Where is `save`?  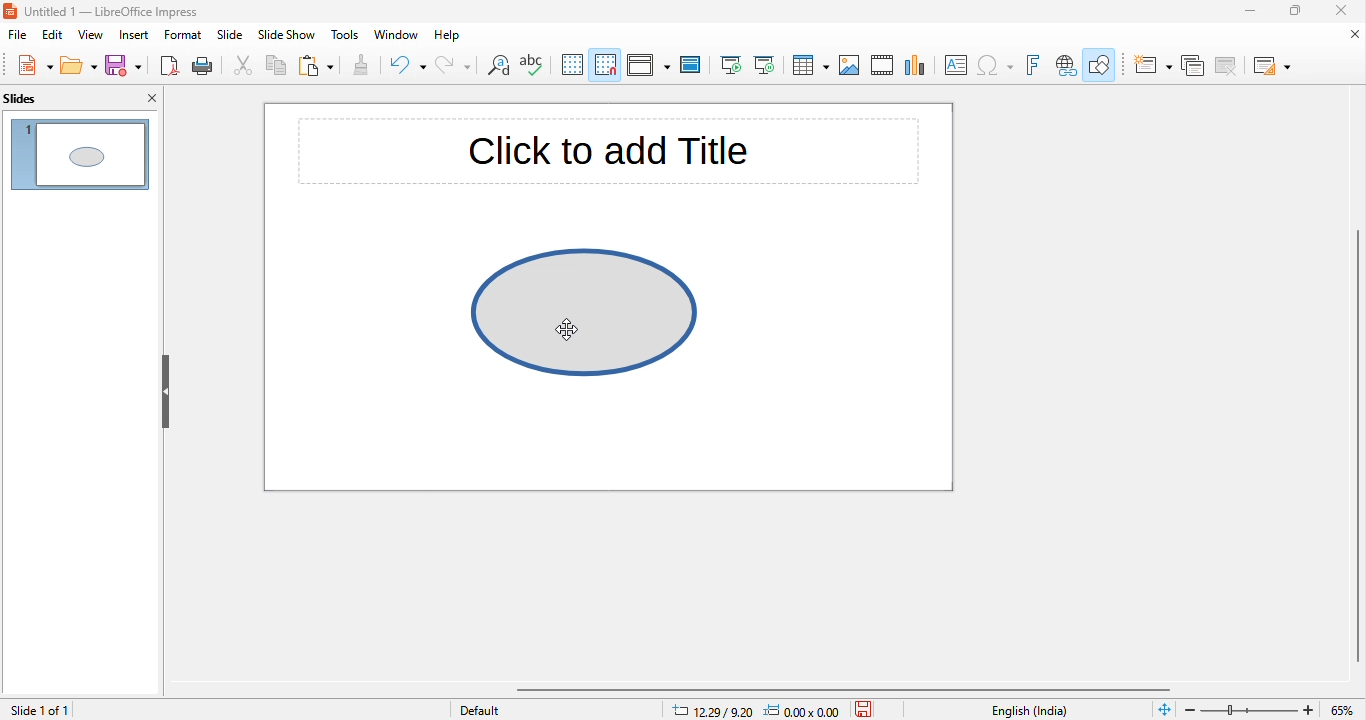
save is located at coordinates (123, 67).